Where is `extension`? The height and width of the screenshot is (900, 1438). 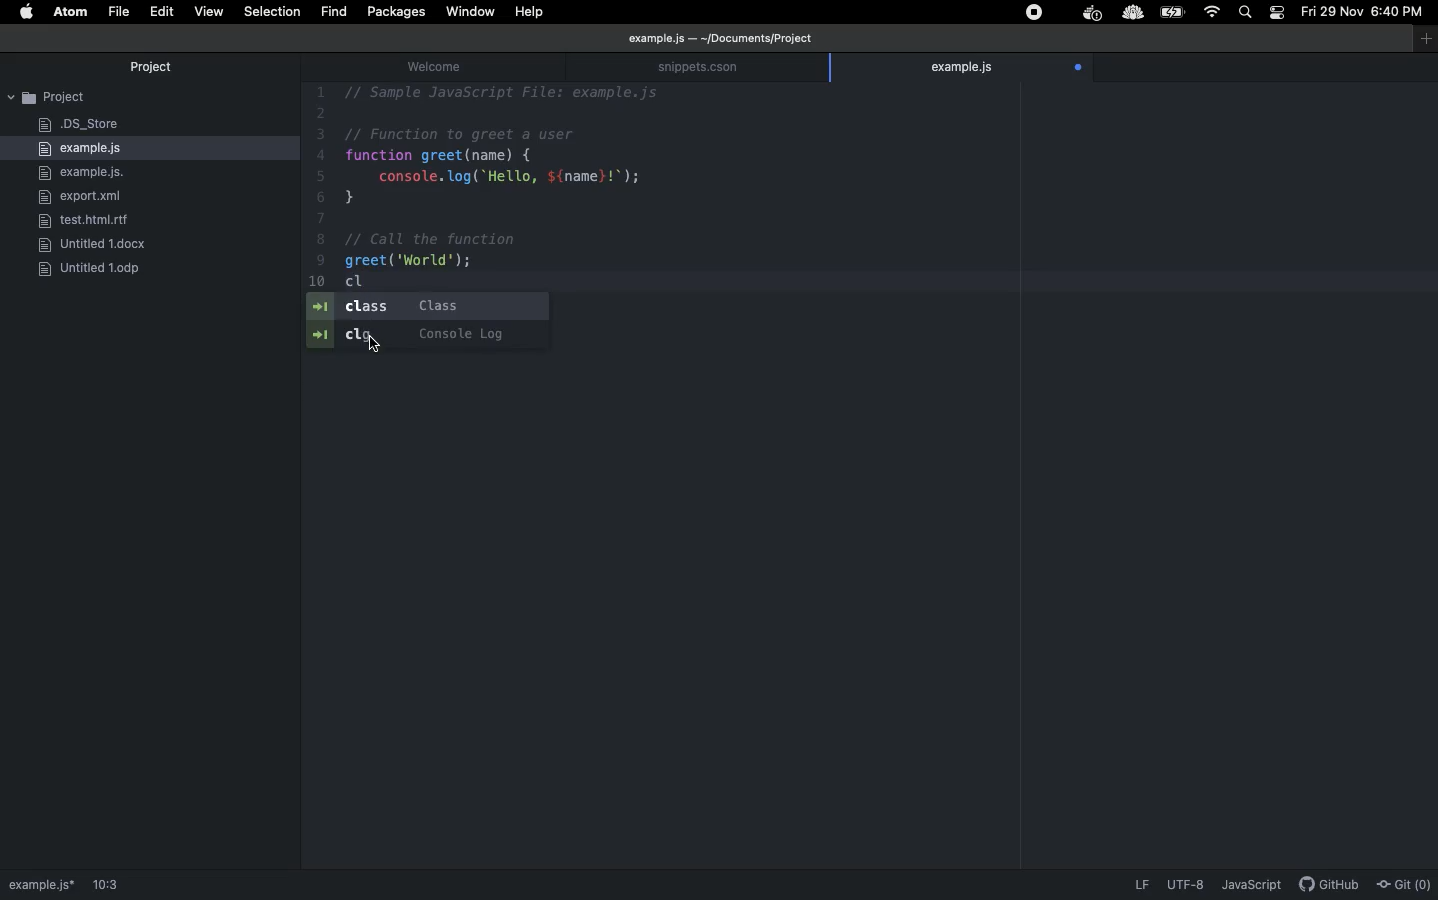
extension is located at coordinates (1132, 15).